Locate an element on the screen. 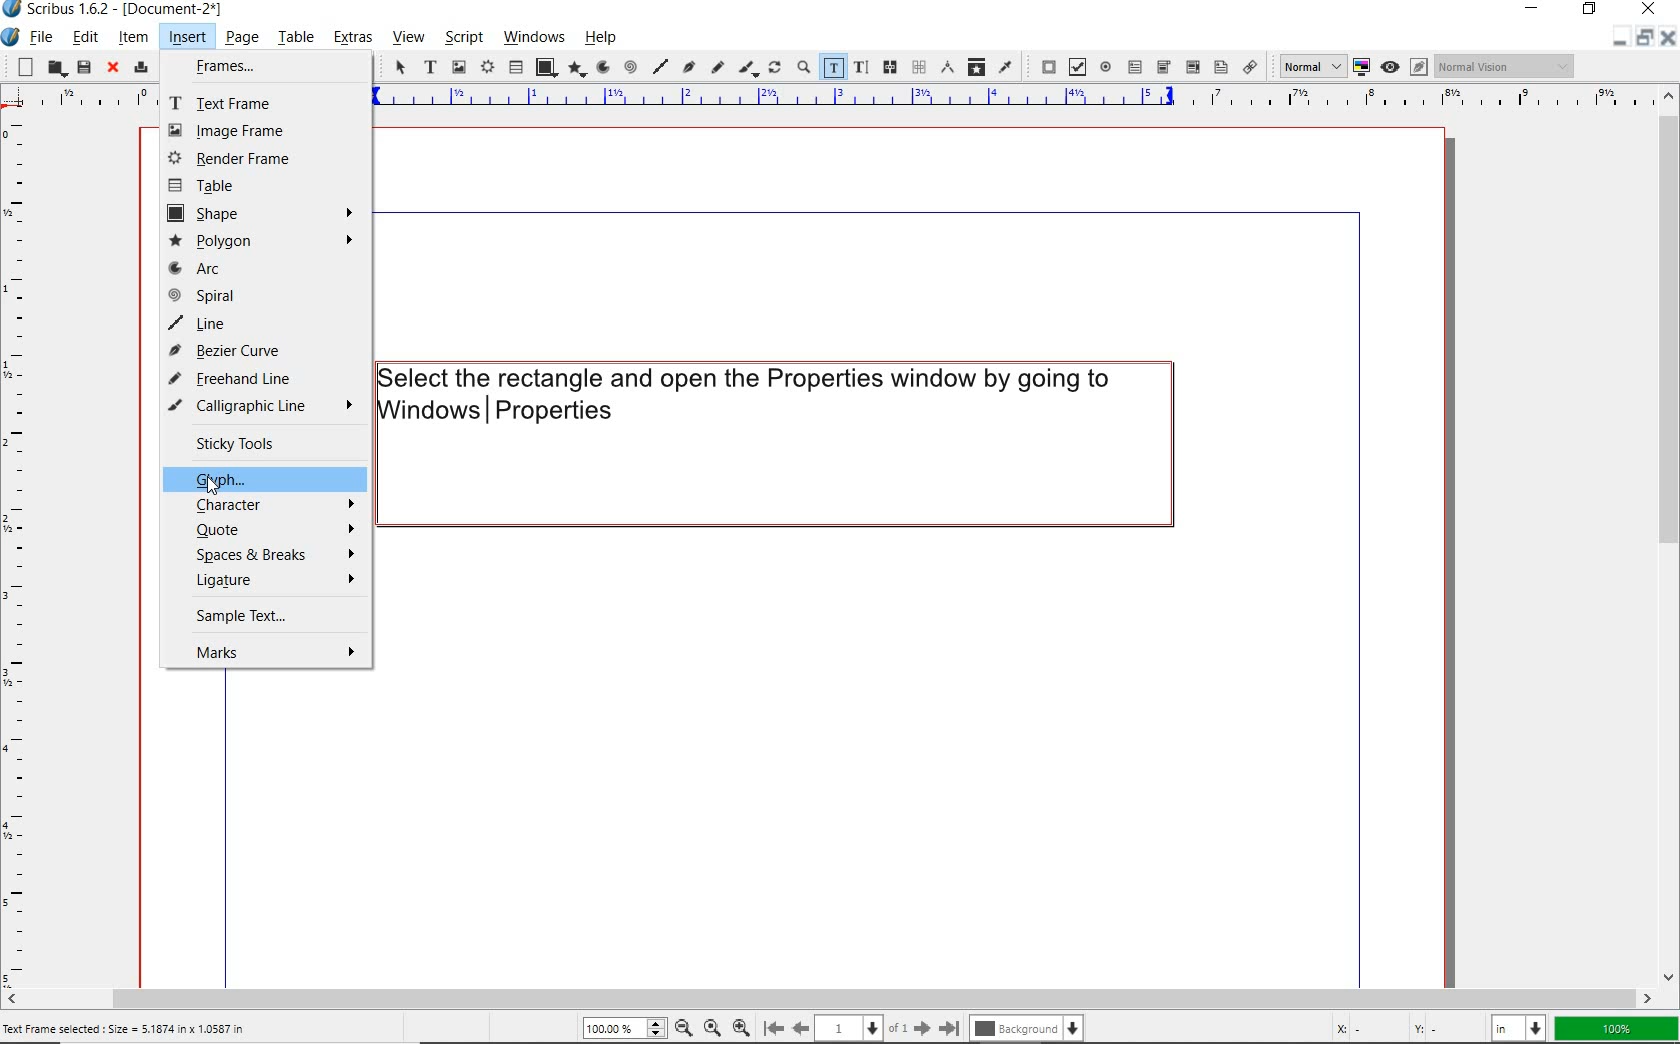 The height and width of the screenshot is (1044, 1680). preview mode is located at coordinates (1404, 67).